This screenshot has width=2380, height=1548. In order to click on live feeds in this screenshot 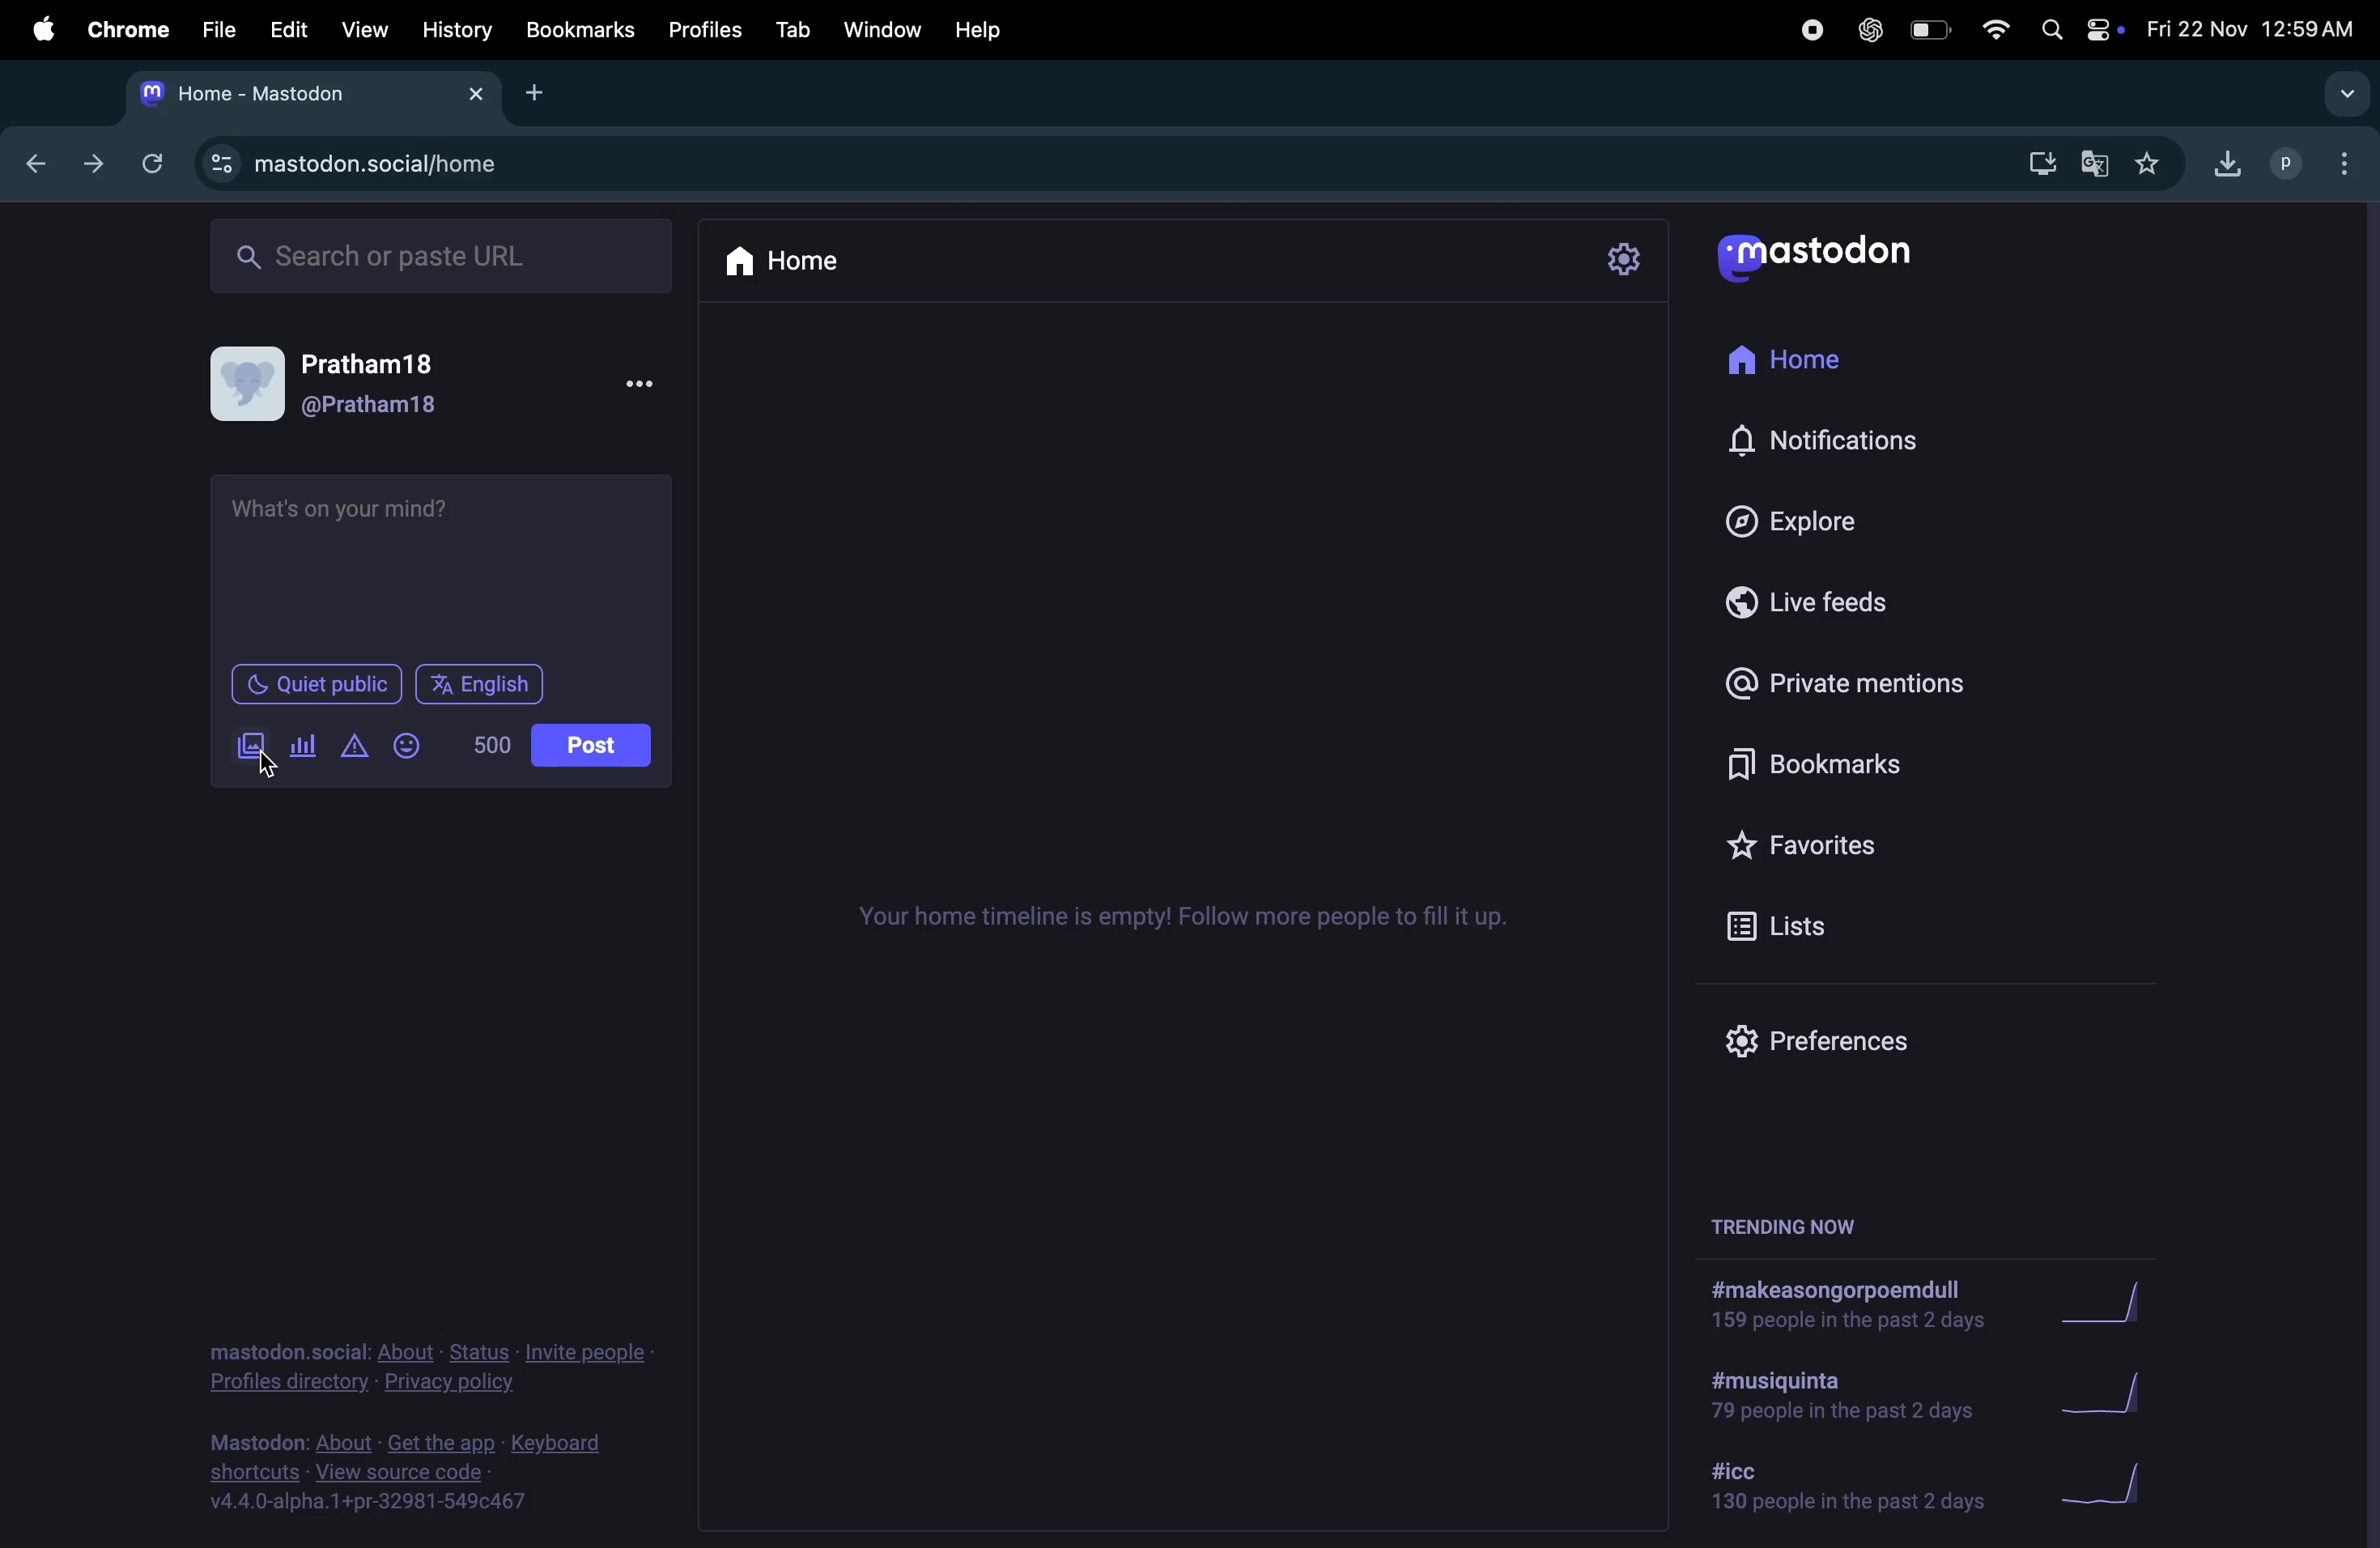, I will do `click(1845, 602)`.